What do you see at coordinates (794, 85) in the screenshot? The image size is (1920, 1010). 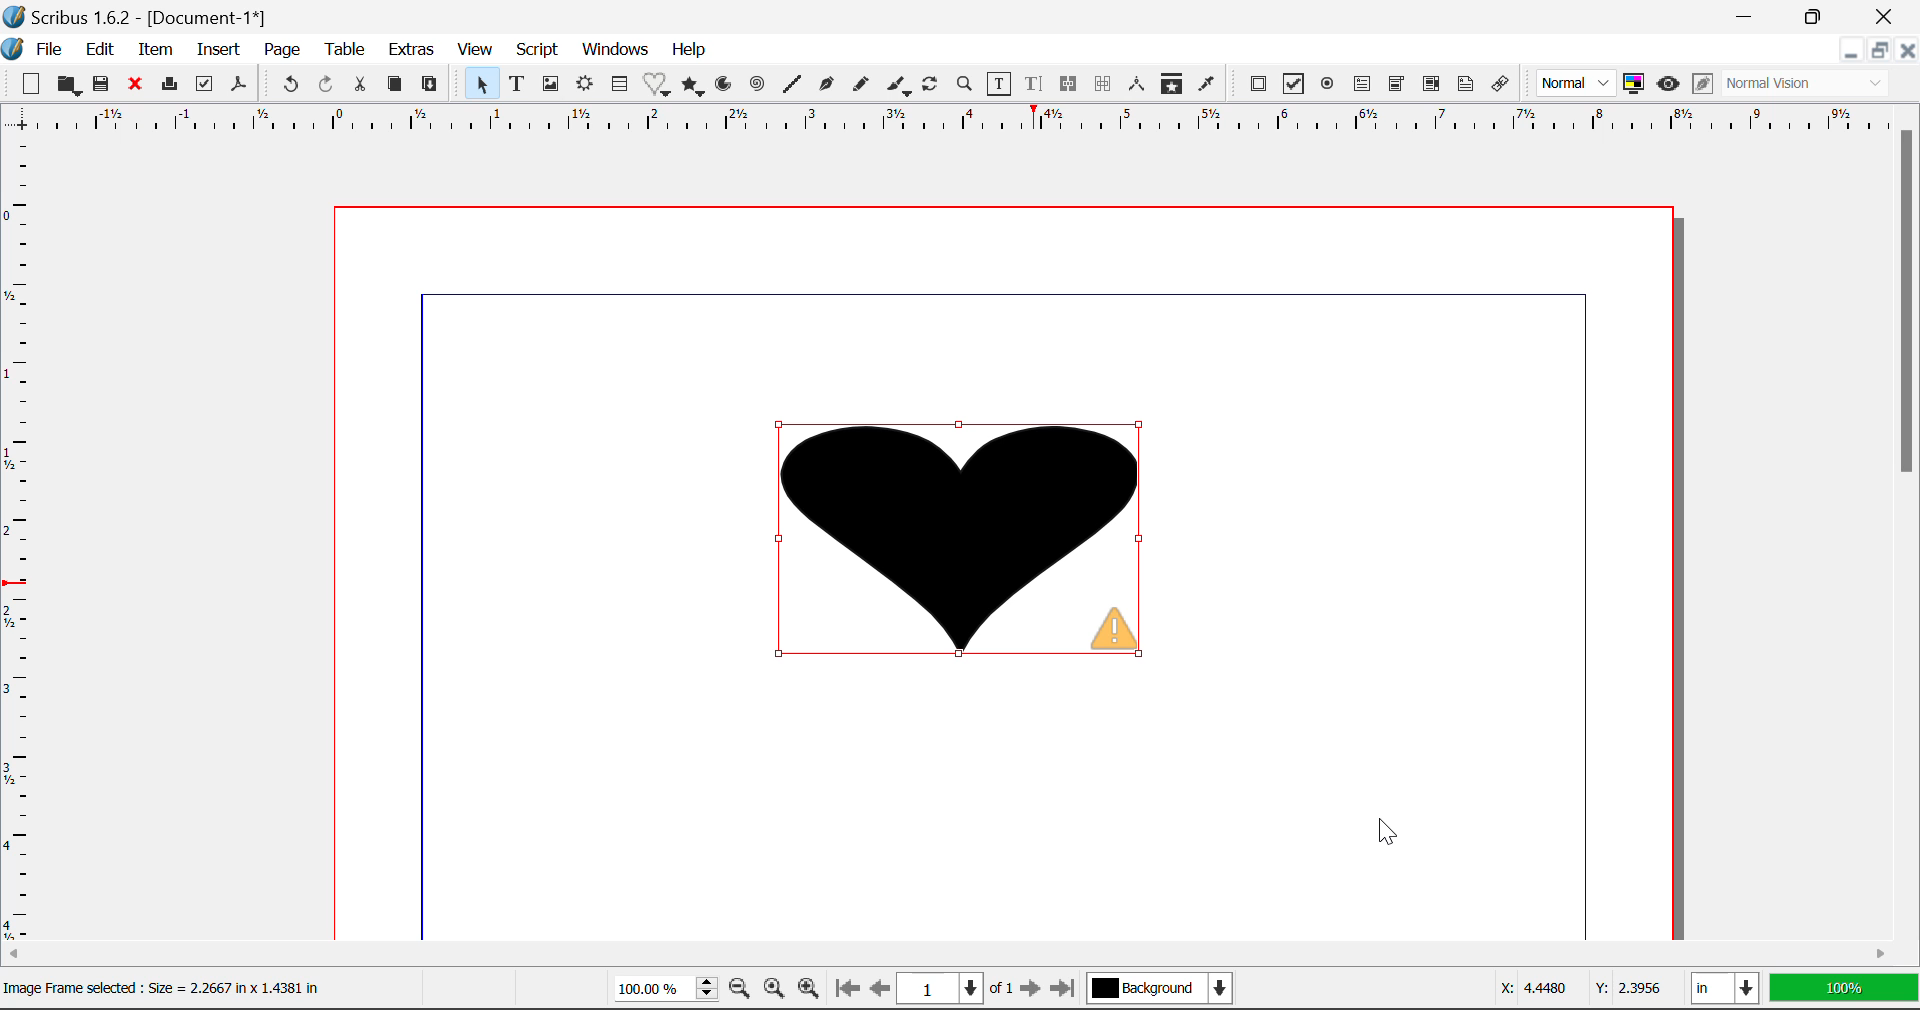 I see `Line` at bounding box center [794, 85].